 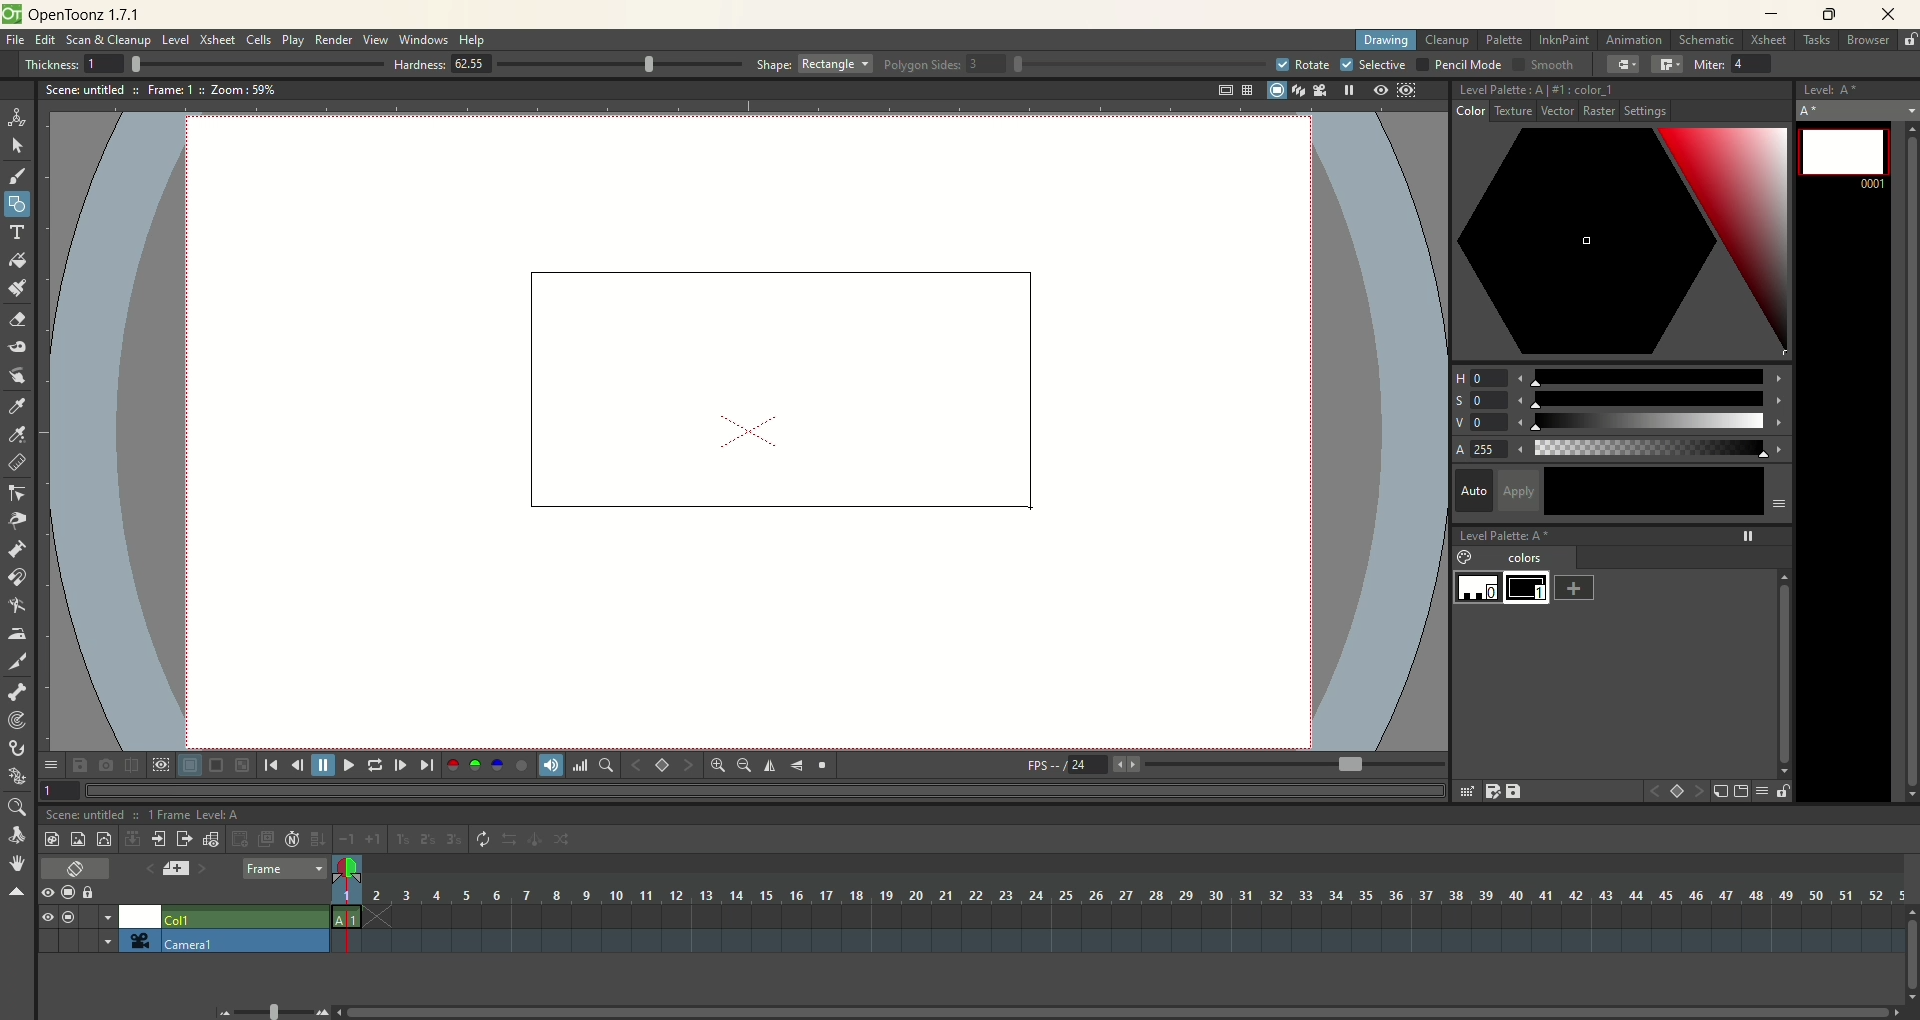 What do you see at coordinates (1408, 92) in the screenshot?
I see `sub-camera preview` at bounding box center [1408, 92].